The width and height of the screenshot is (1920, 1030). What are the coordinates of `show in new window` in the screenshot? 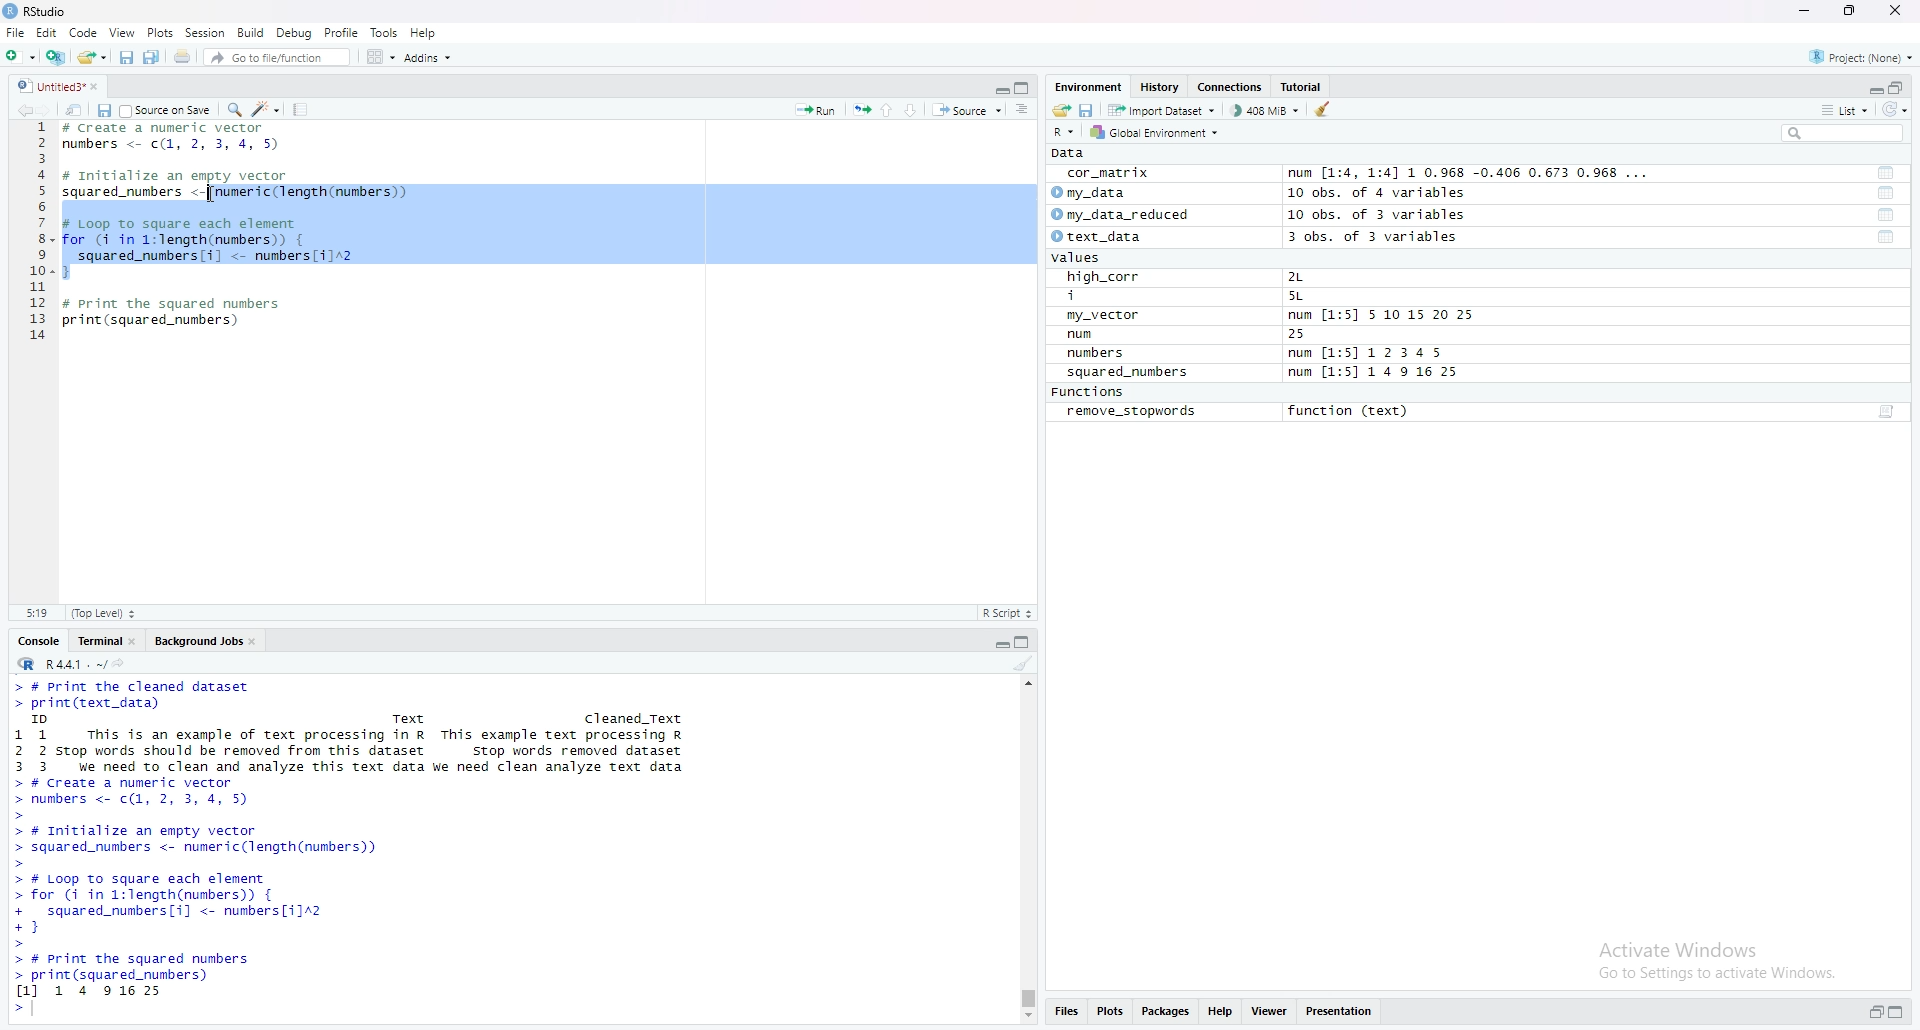 It's located at (74, 108).